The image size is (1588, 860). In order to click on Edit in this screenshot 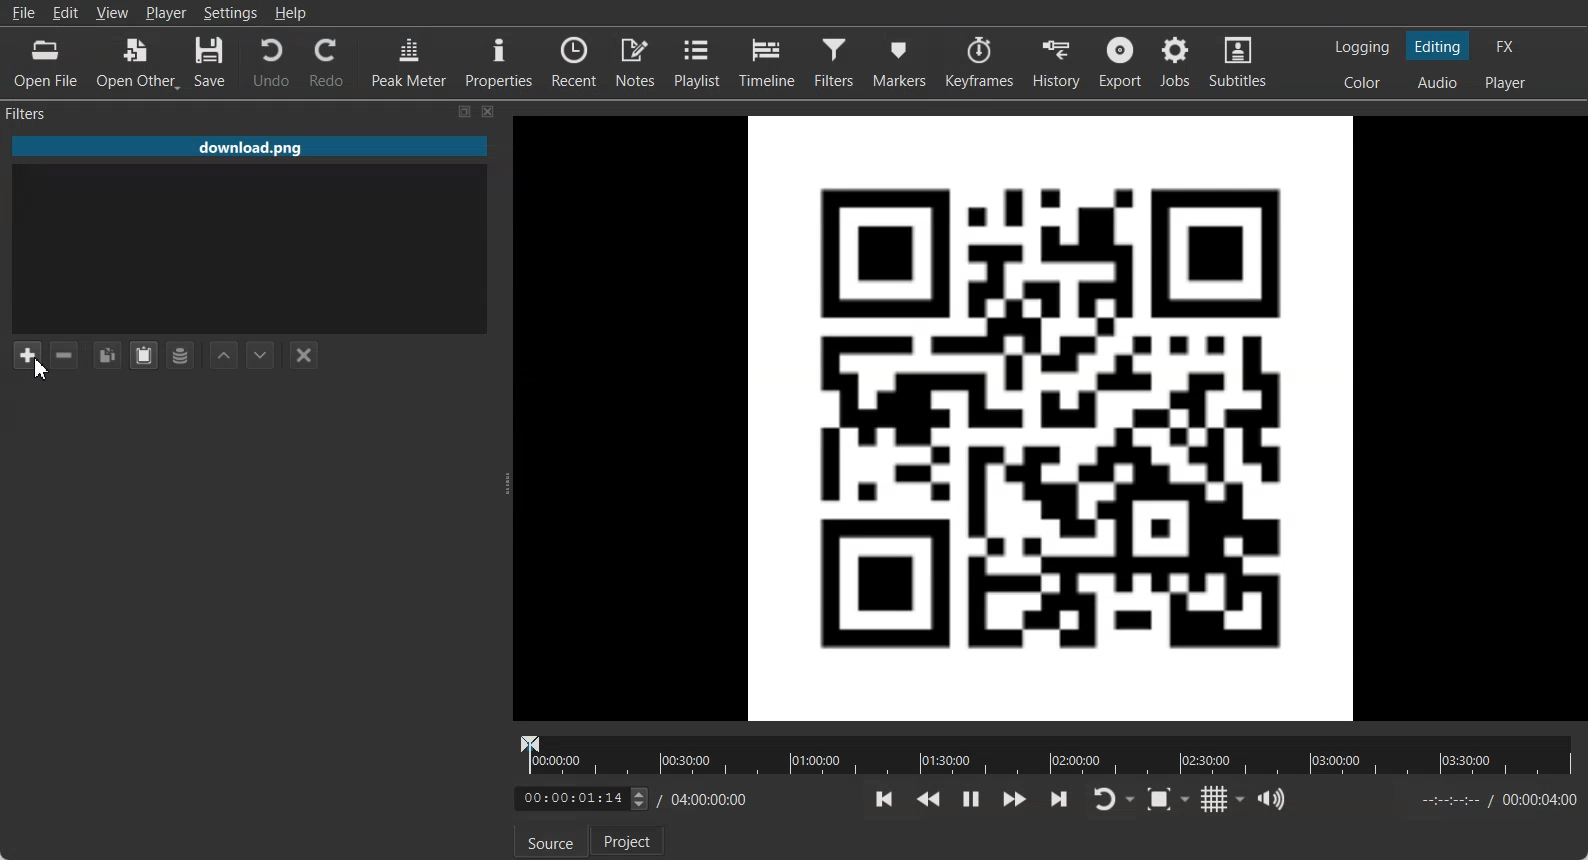, I will do `click(66, 12)`.